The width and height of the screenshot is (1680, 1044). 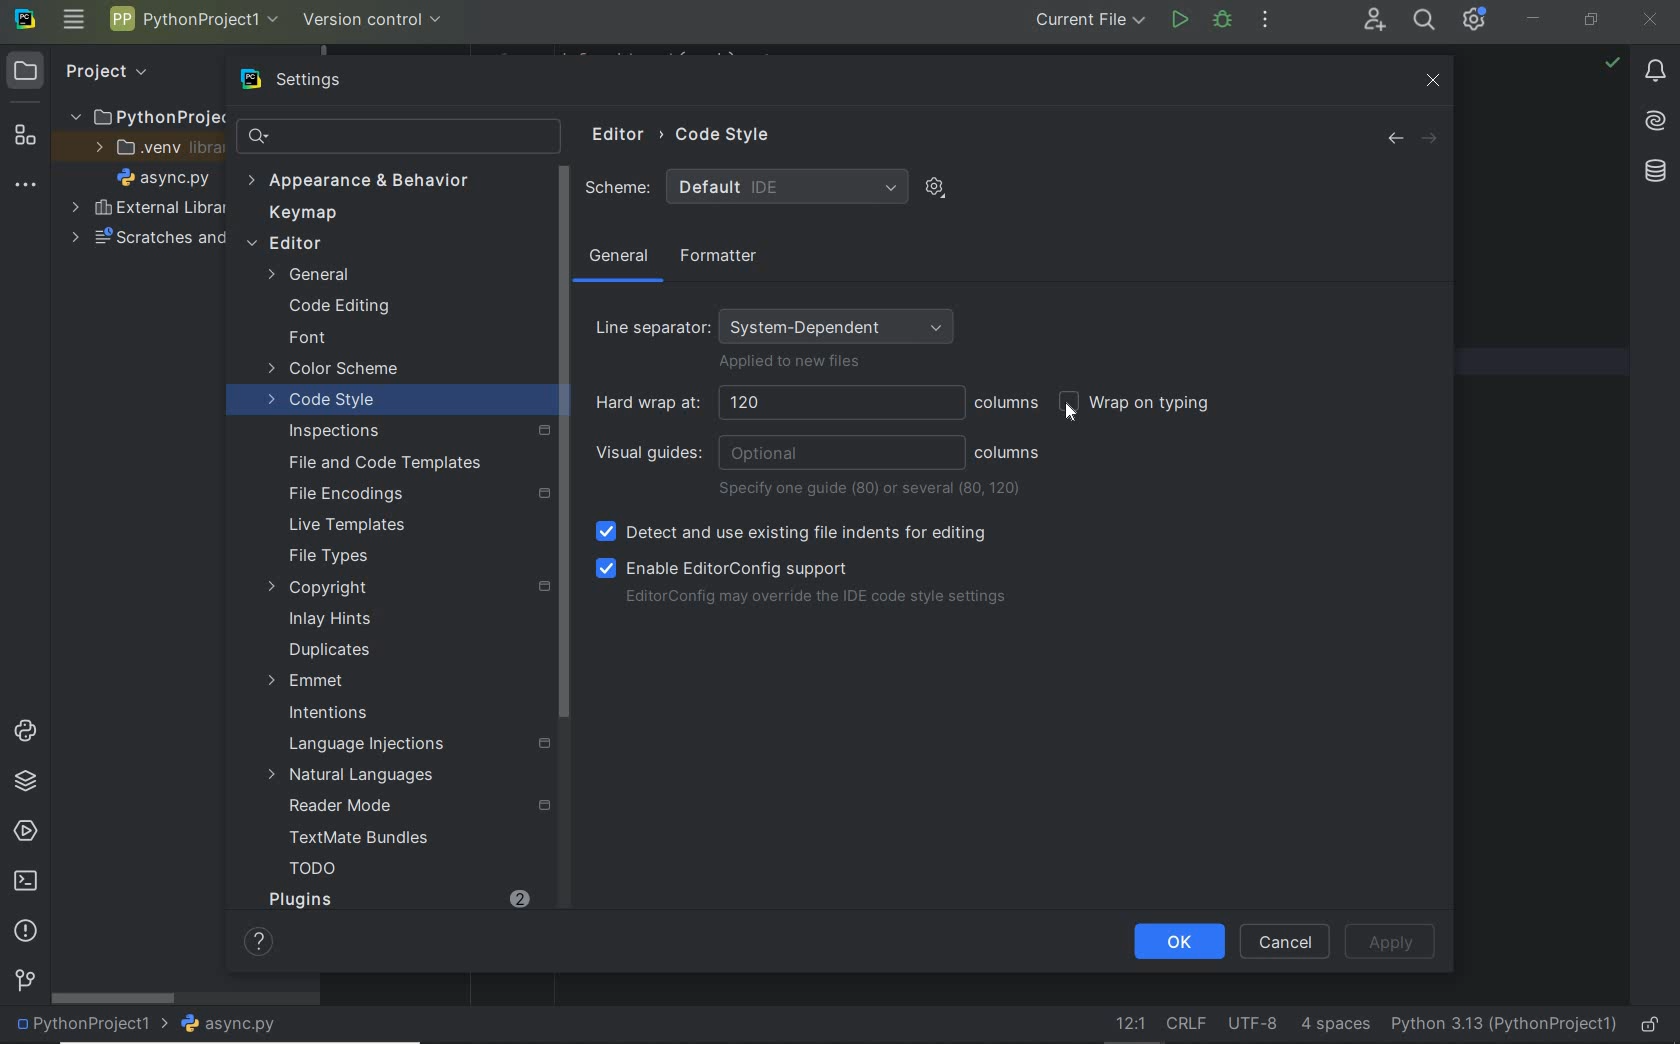 What do you see at coordinates (336, 371) in the screenshot?
I see `color scheme` at bounding box center [336, 371].